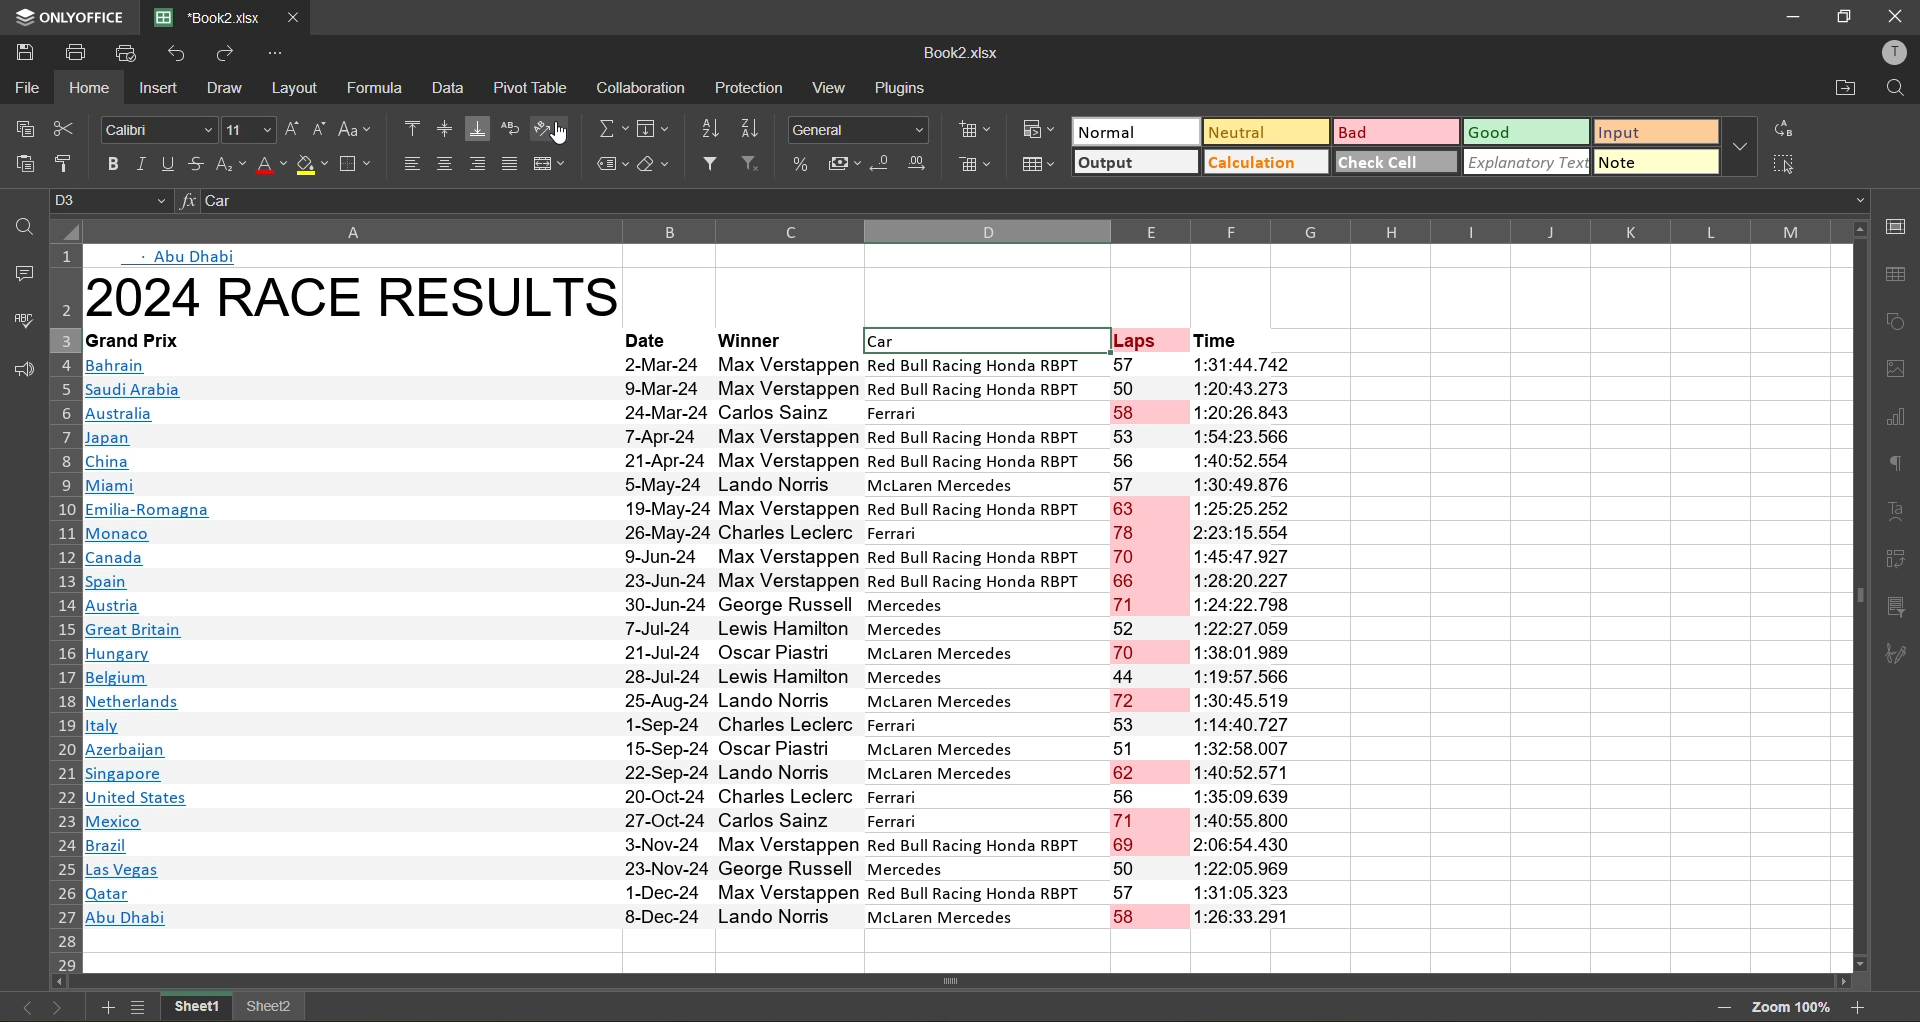  What do you see at coordinates (410, 162) in the screenshot?
I see `align left` at bounding box center [410, 162].